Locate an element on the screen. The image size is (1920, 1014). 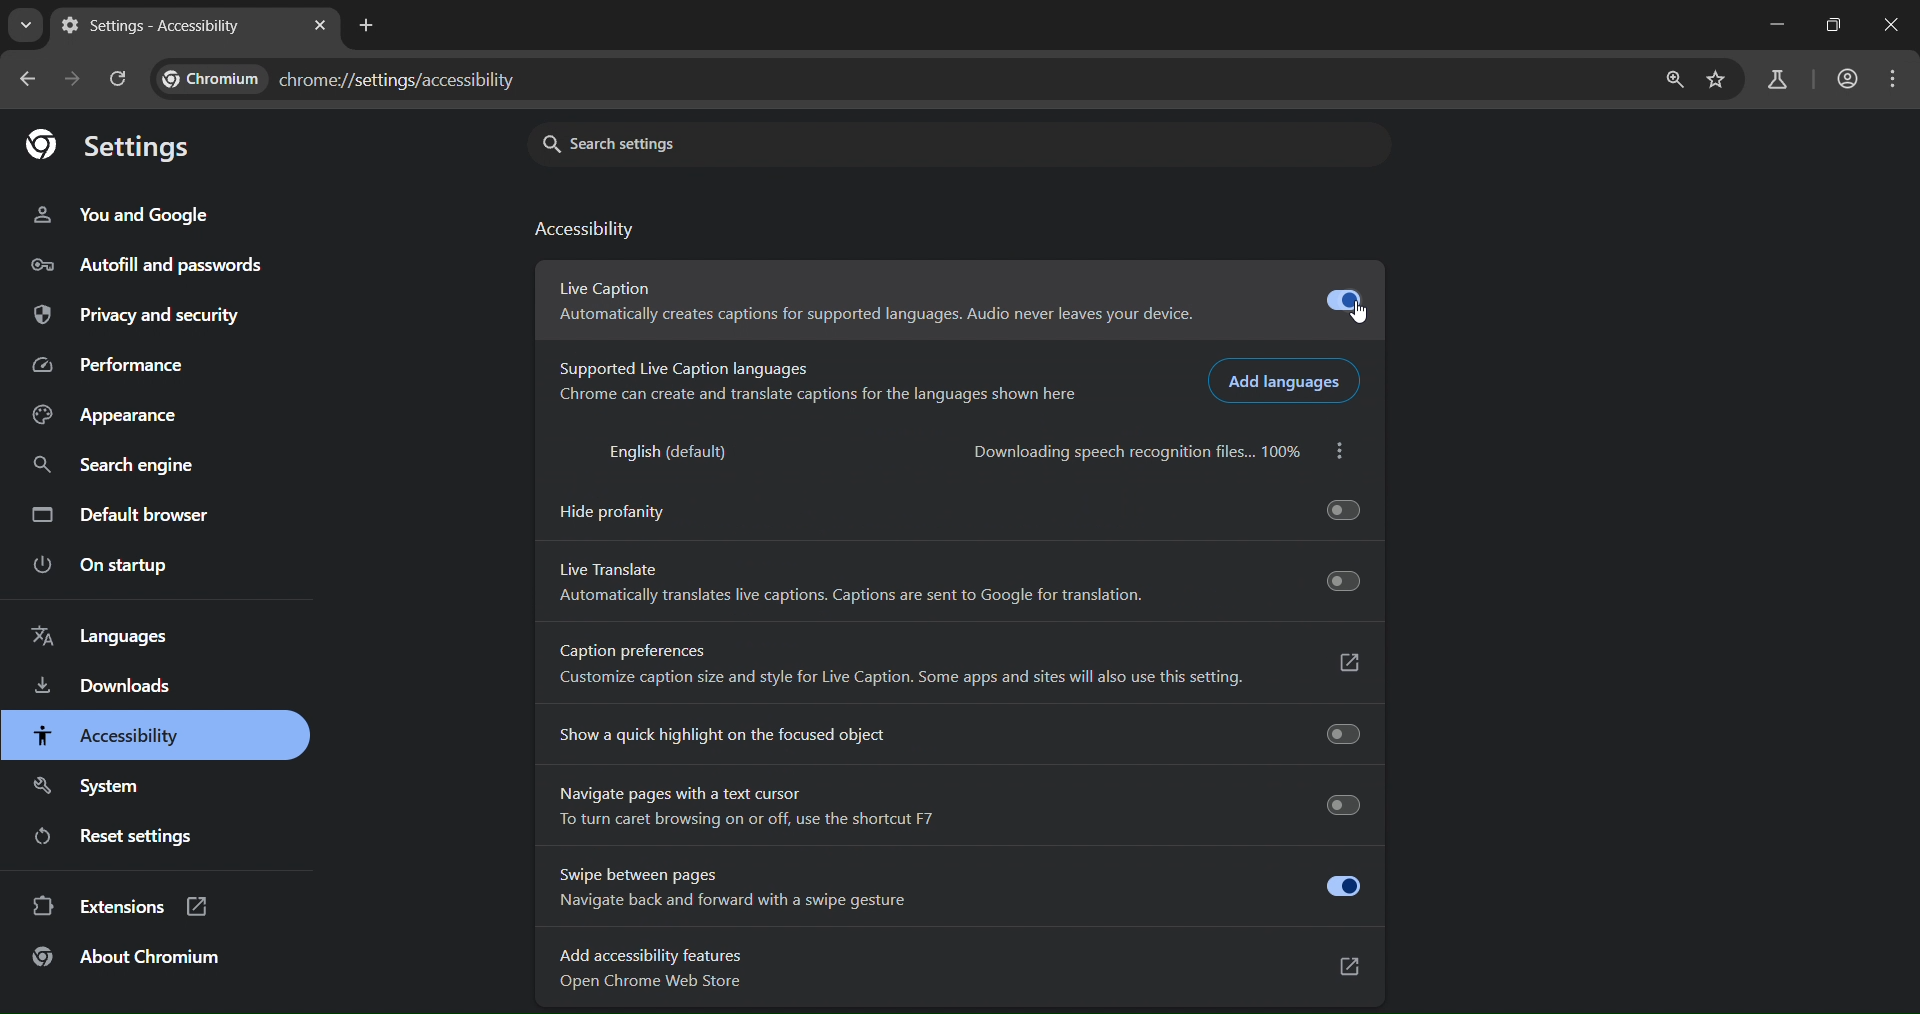
system is located at coordinates (98, 789).